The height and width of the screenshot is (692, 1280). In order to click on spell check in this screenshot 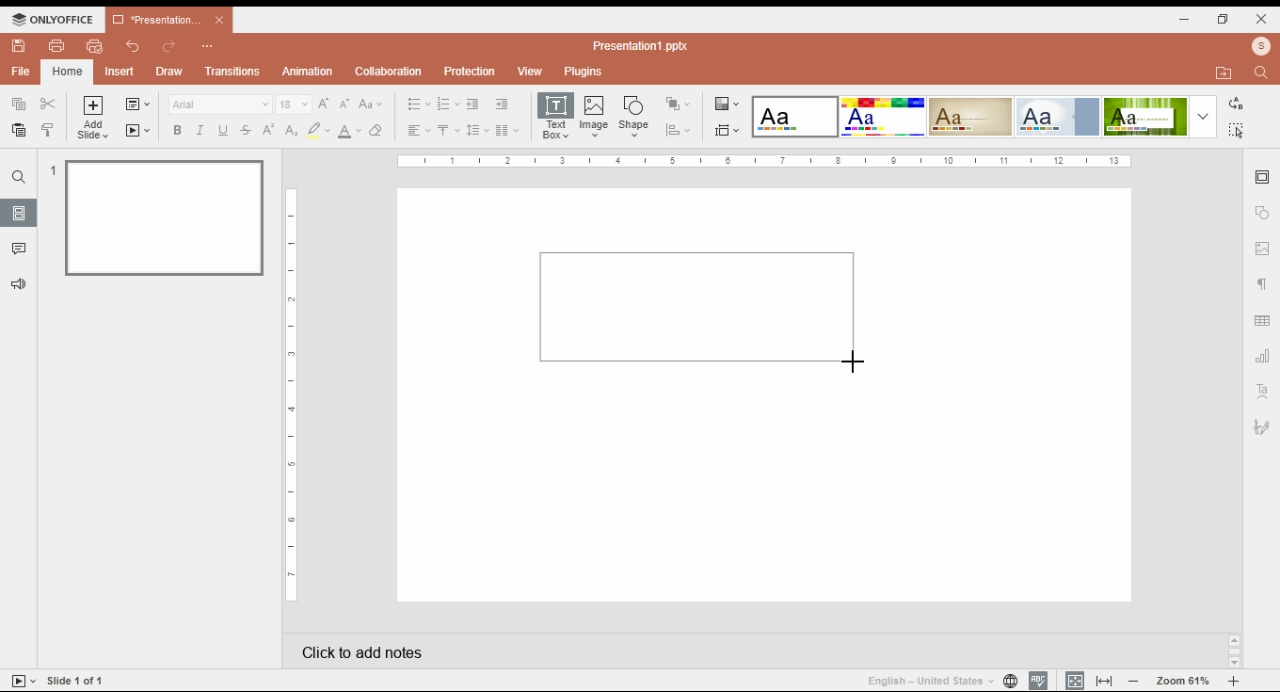, I will do `click(1039, 681)`.